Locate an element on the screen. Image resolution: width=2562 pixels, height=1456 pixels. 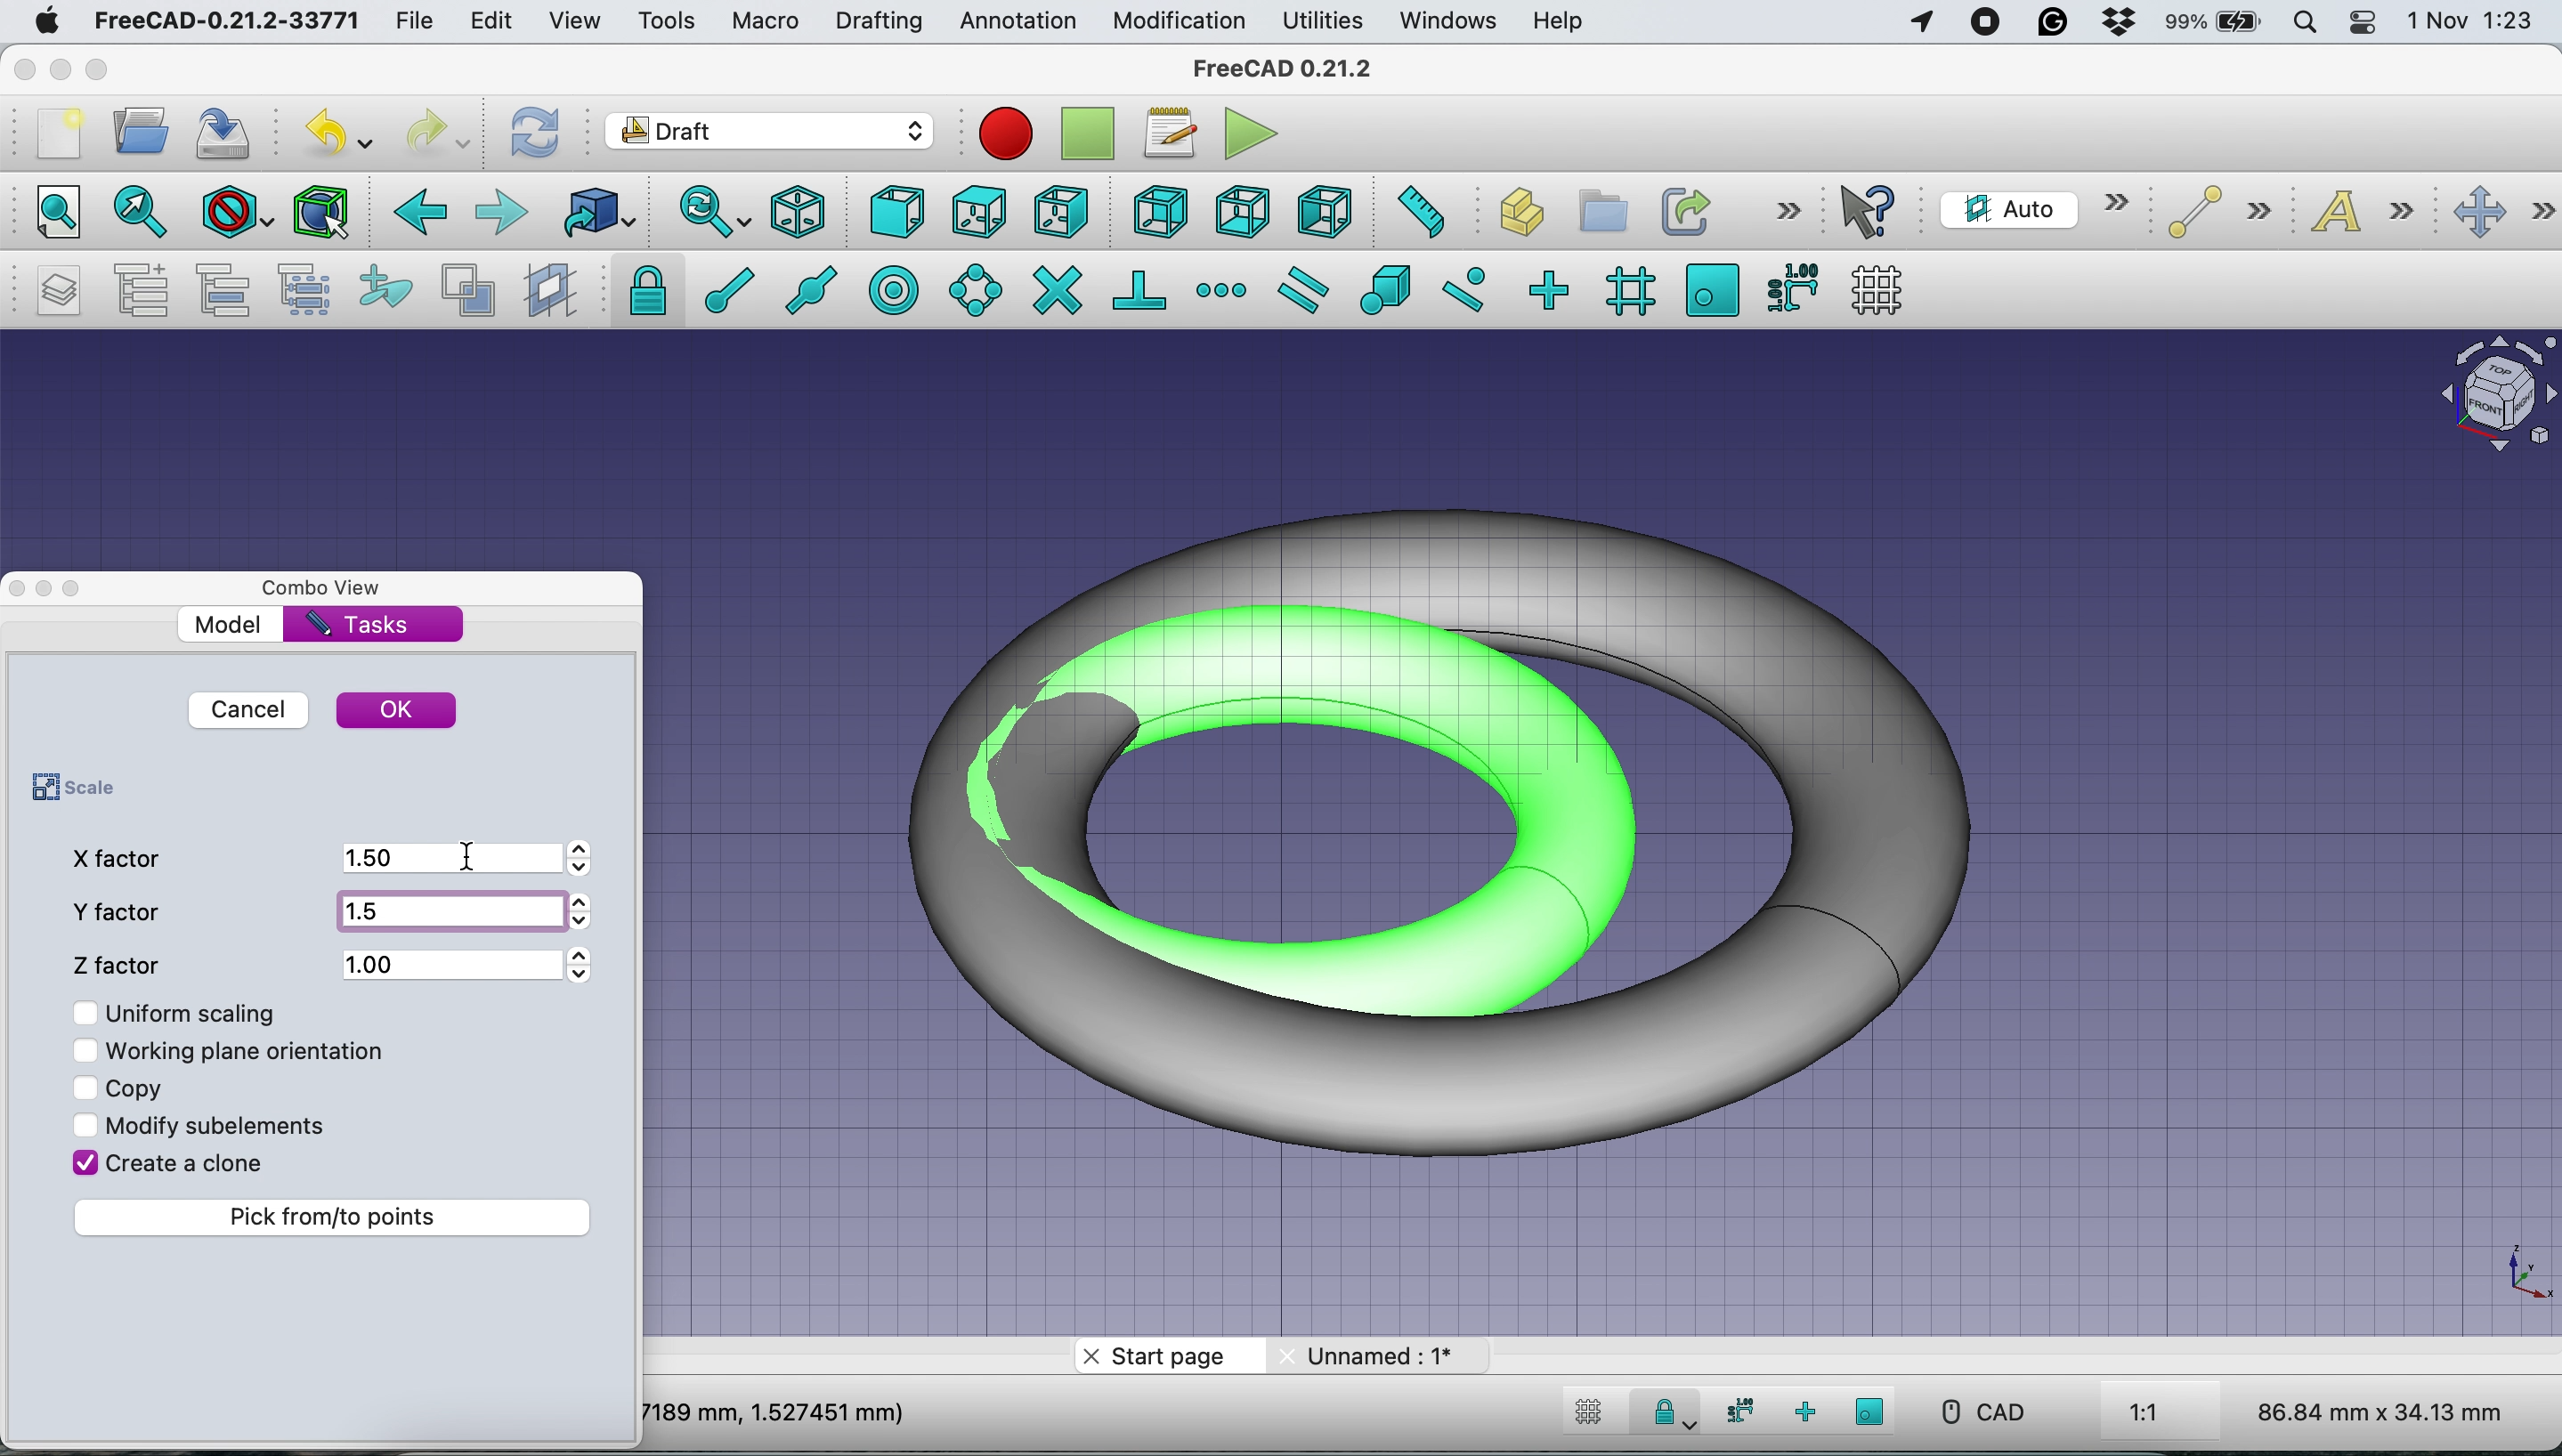
windows is located at coordinates (1453, 22).